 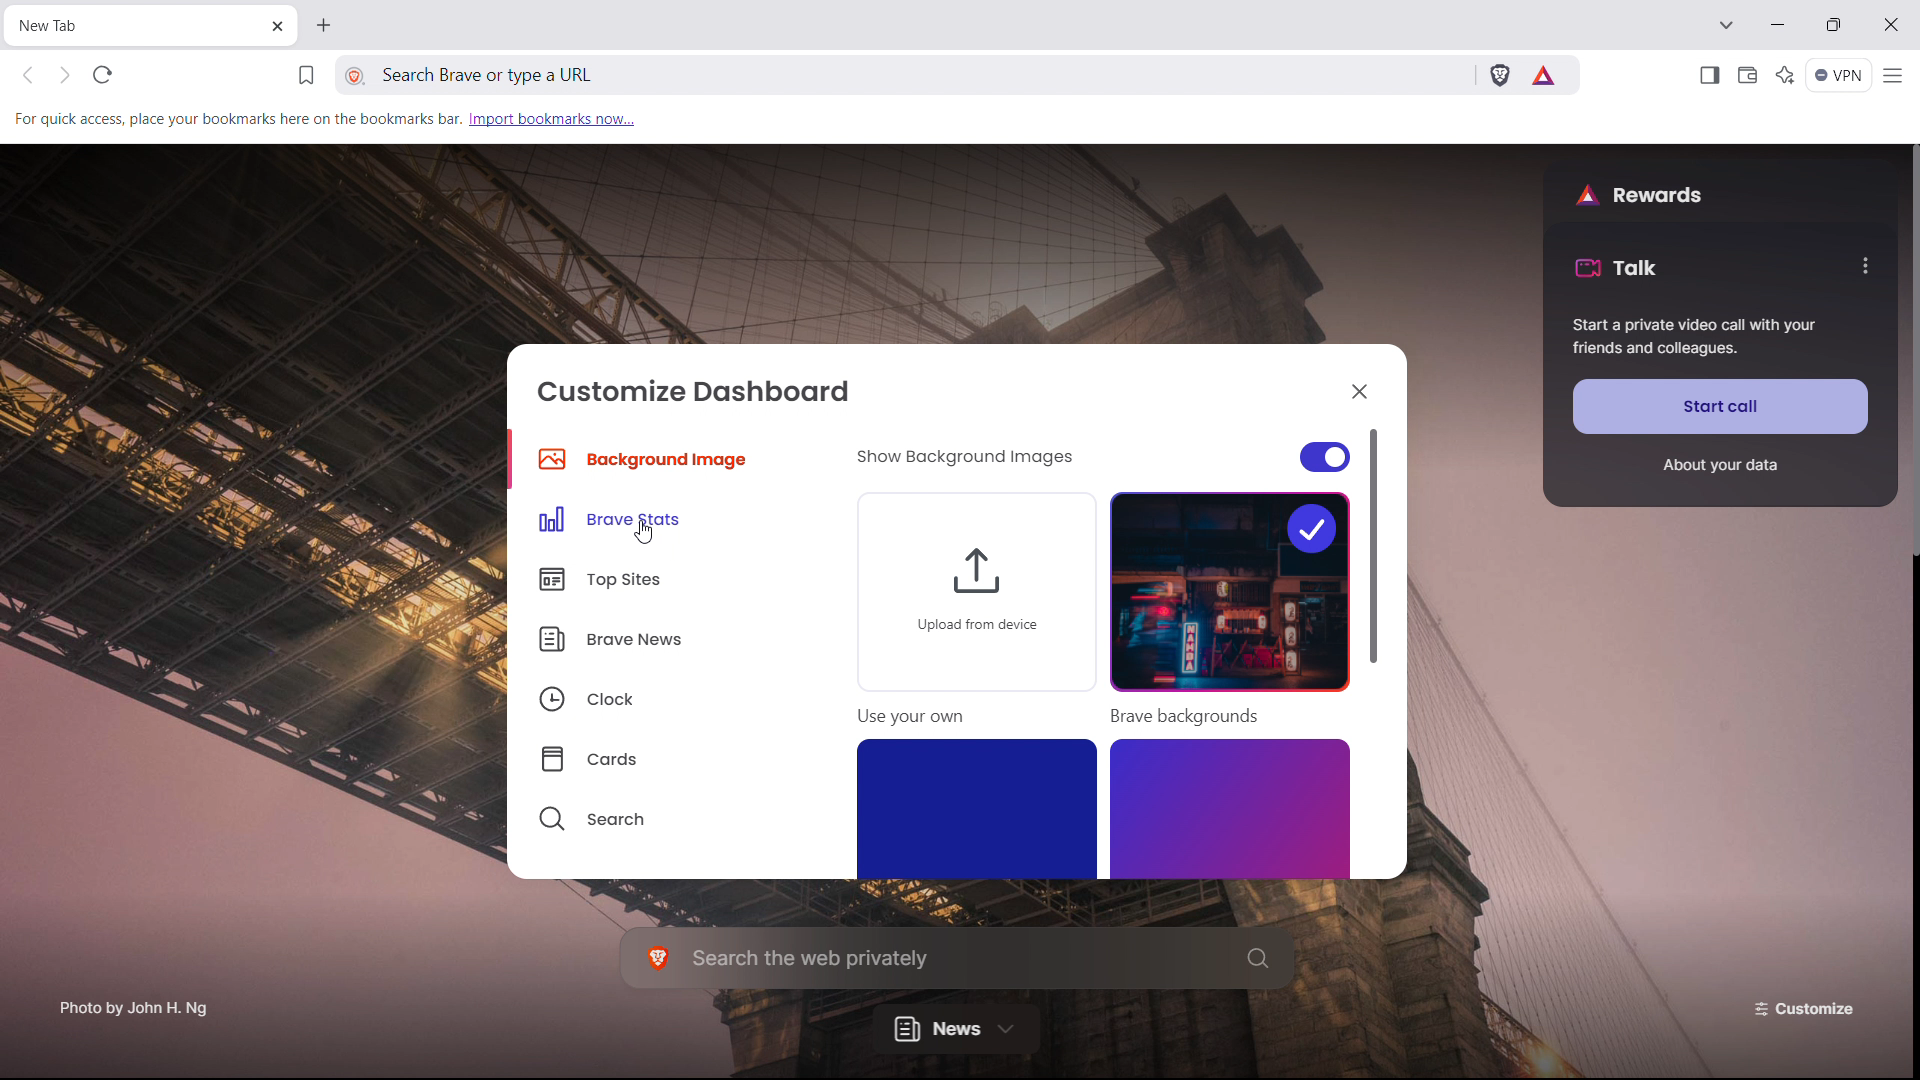 What do you see at coordinates (1863, 265) in the screenshot?
I see `options` at bounding box center [1863, 265].